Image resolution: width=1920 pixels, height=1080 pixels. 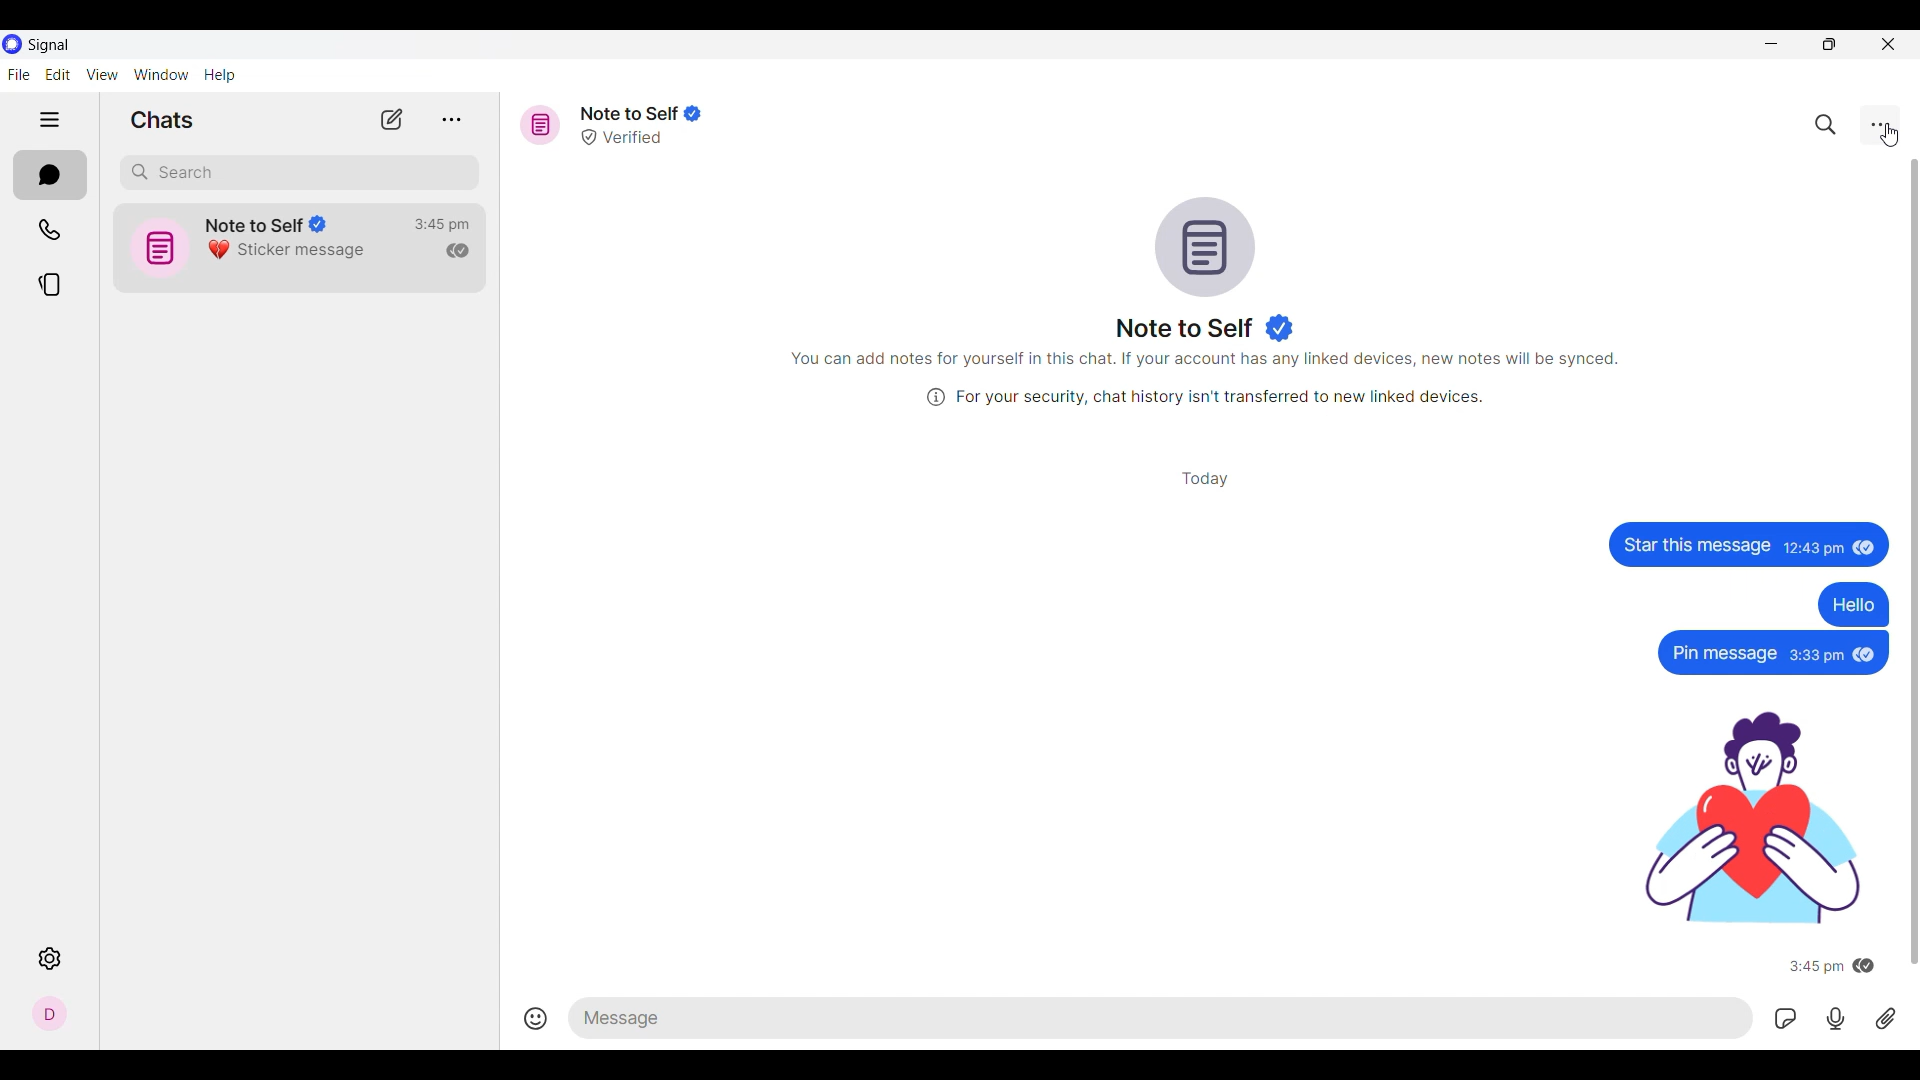 What do you see at coordinates (1863, 653) in the screenshot?
I see `seen` at bounding box center [1863, 653].